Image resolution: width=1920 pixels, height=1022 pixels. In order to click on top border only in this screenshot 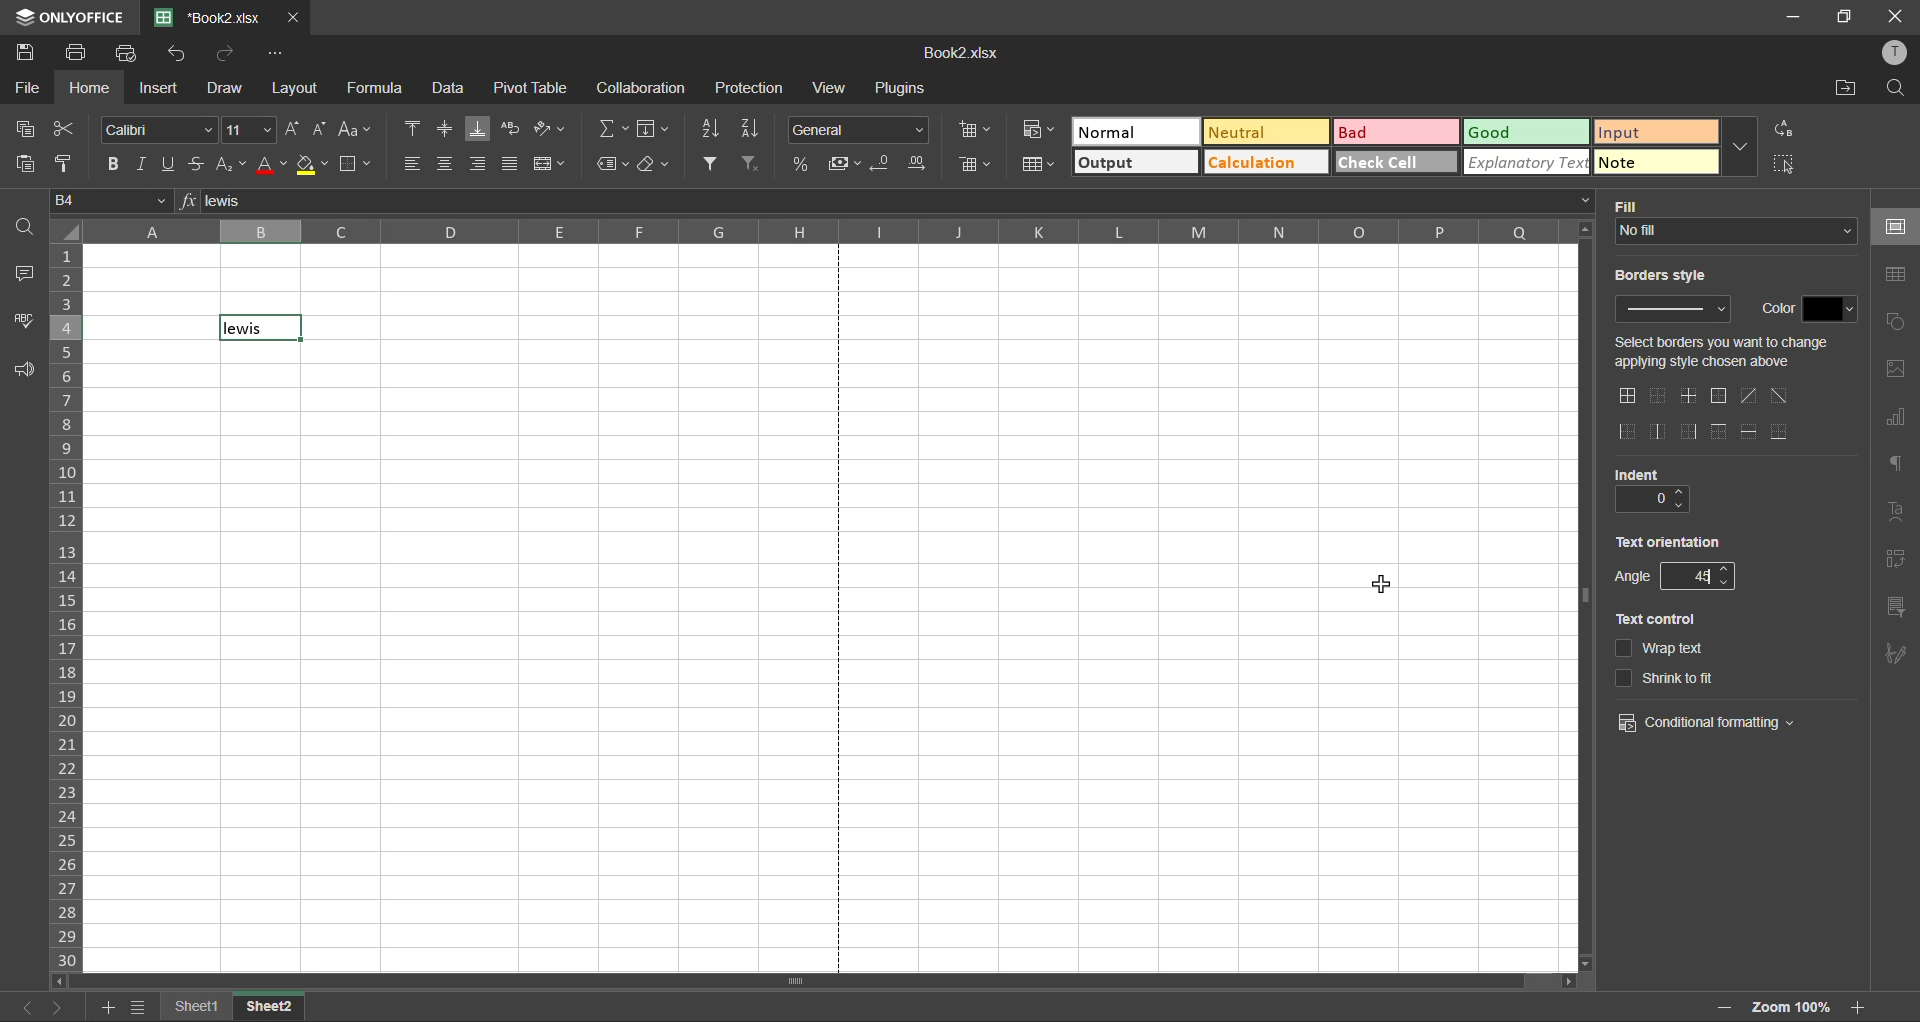, I will do `click(1722, 431)`.